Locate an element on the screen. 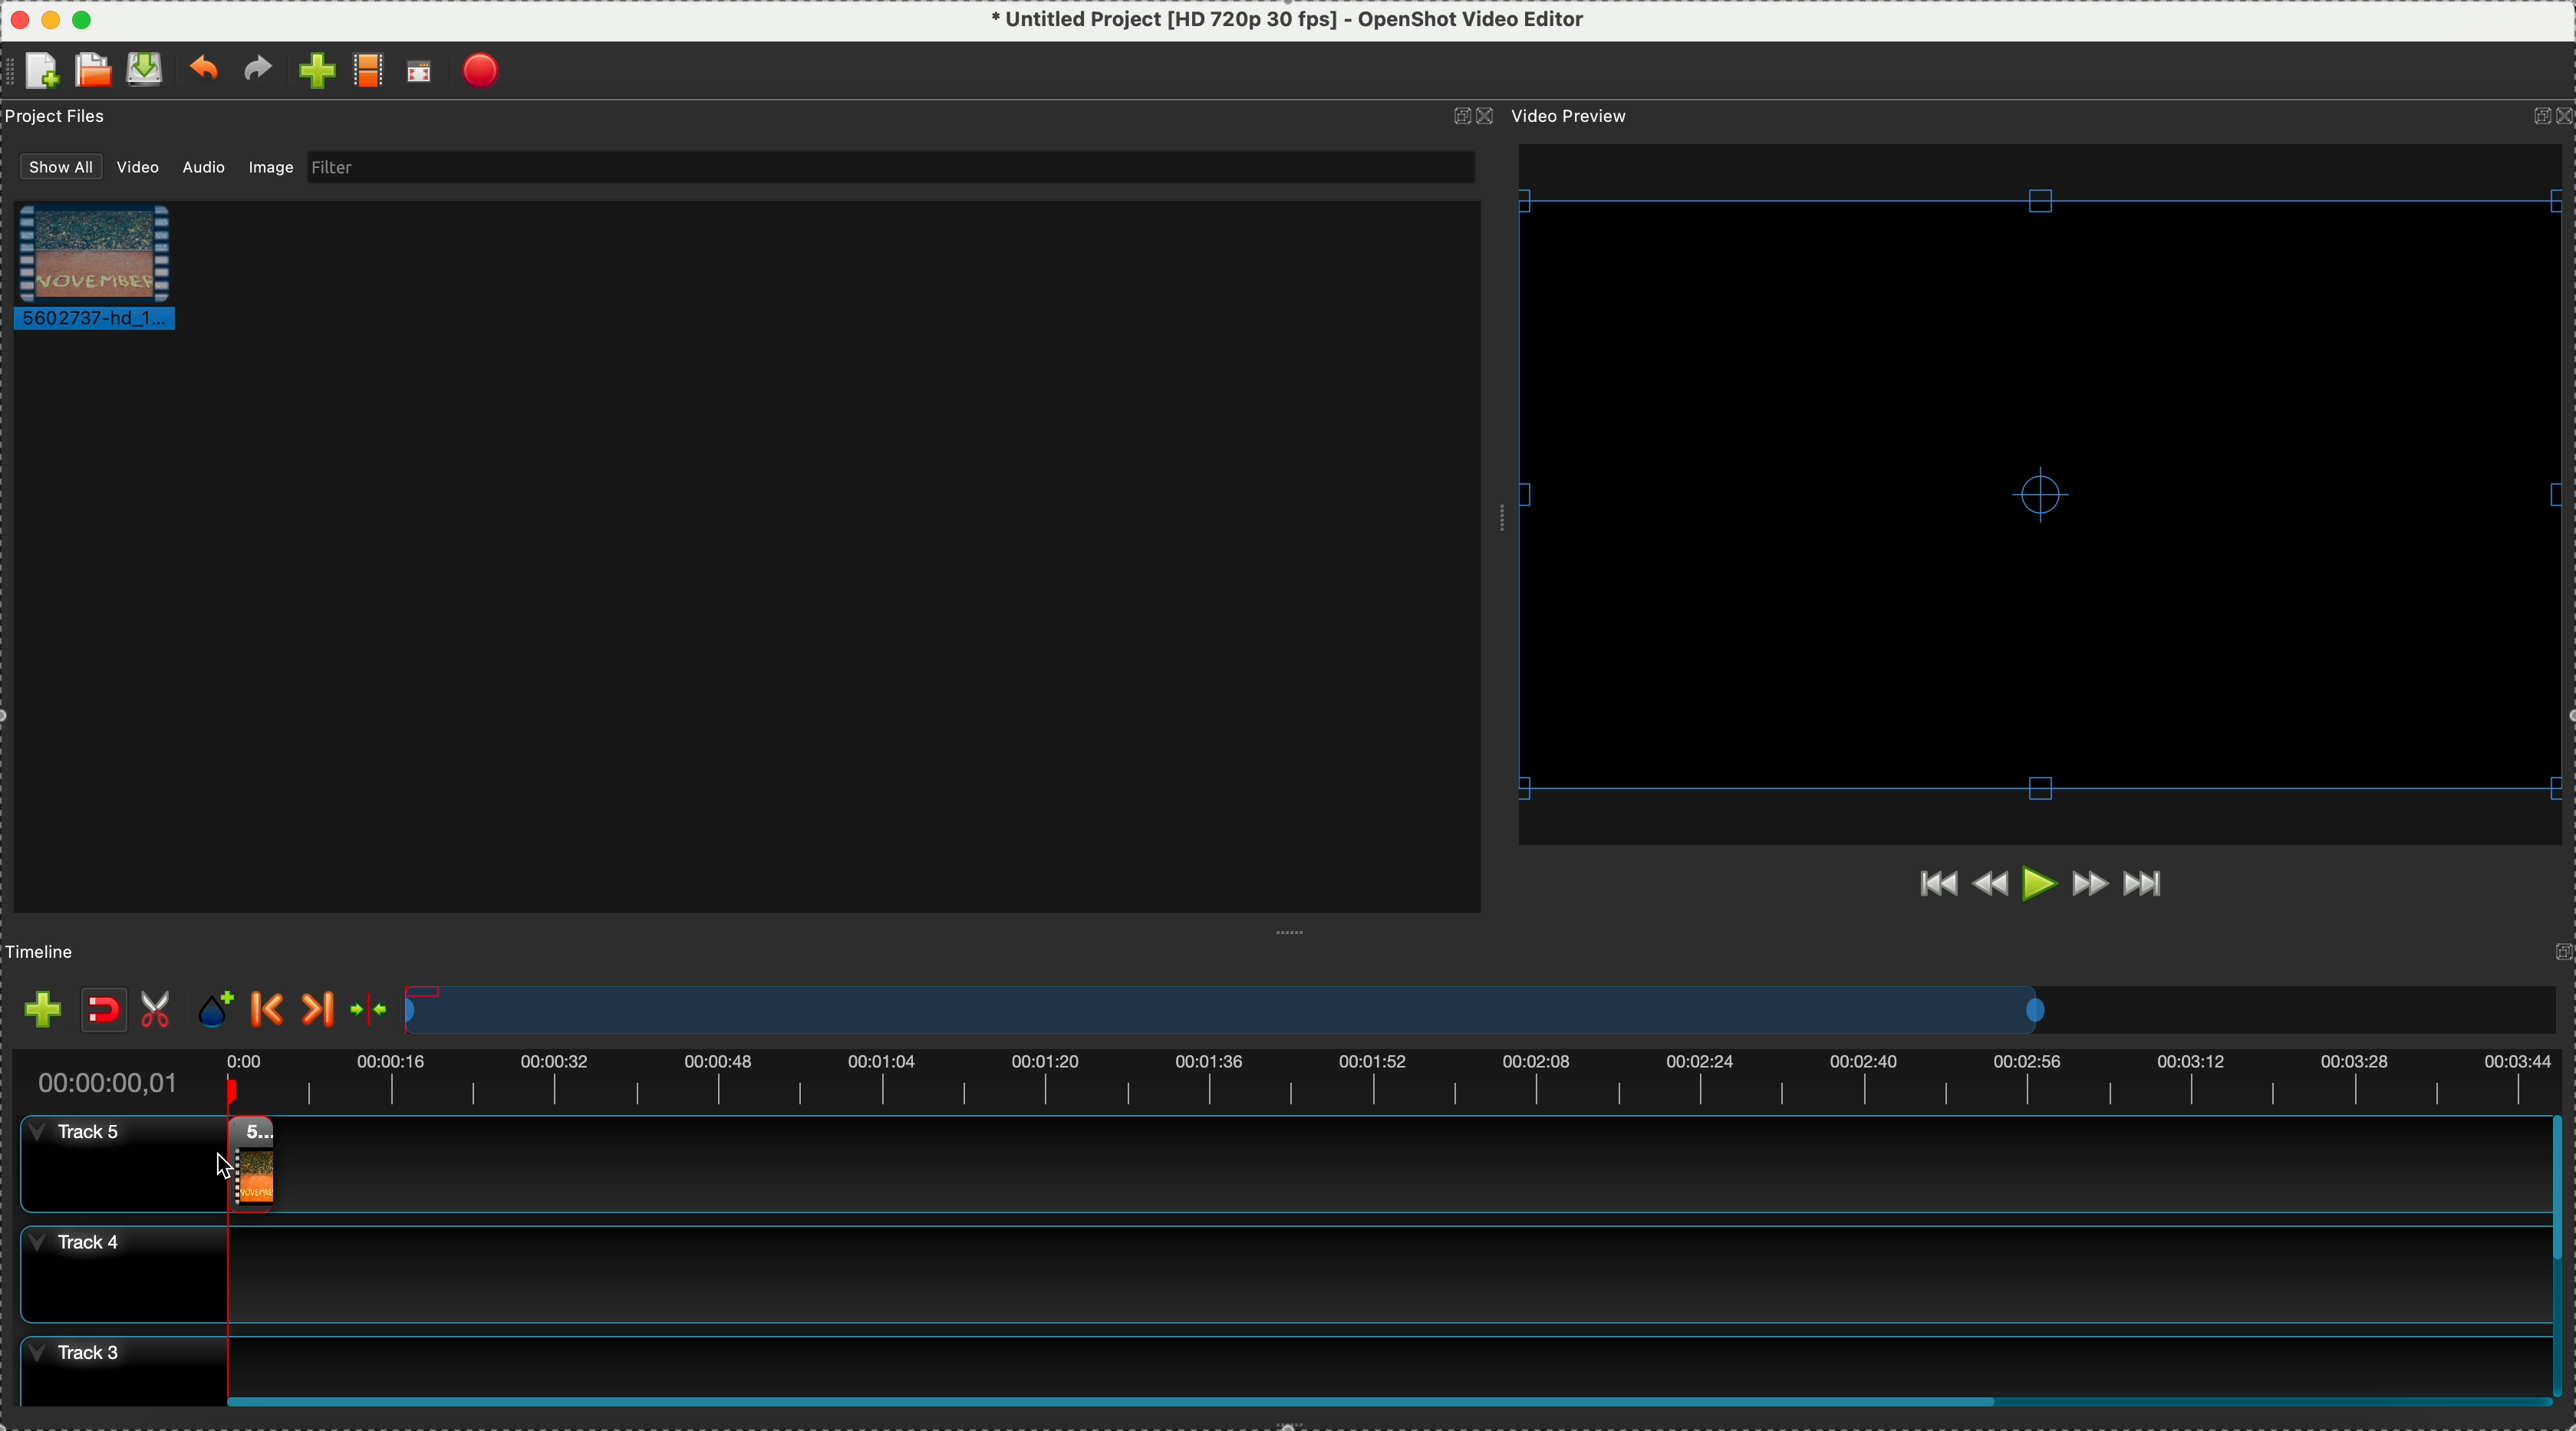 Image resolution: width=2576 pixels, height=1431 pixels. filter is located at coordinates (891, 167).